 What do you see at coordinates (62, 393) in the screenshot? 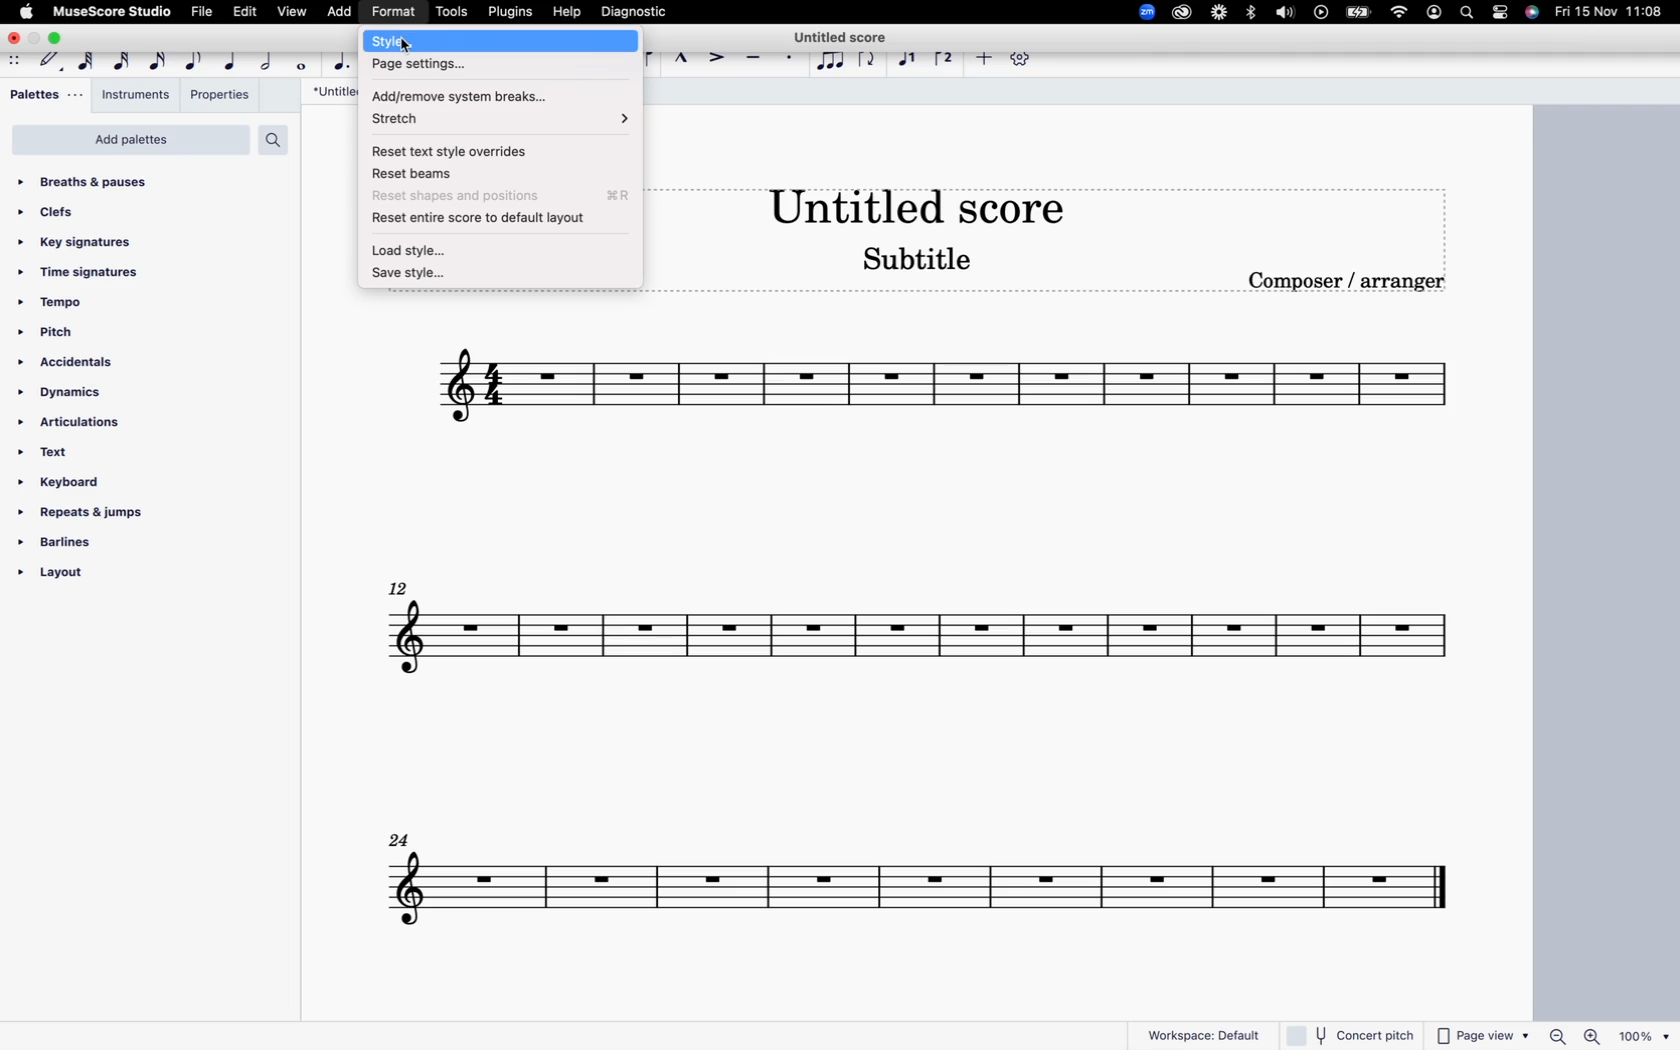
I see `dynamics` at bounding box center [62, 393].